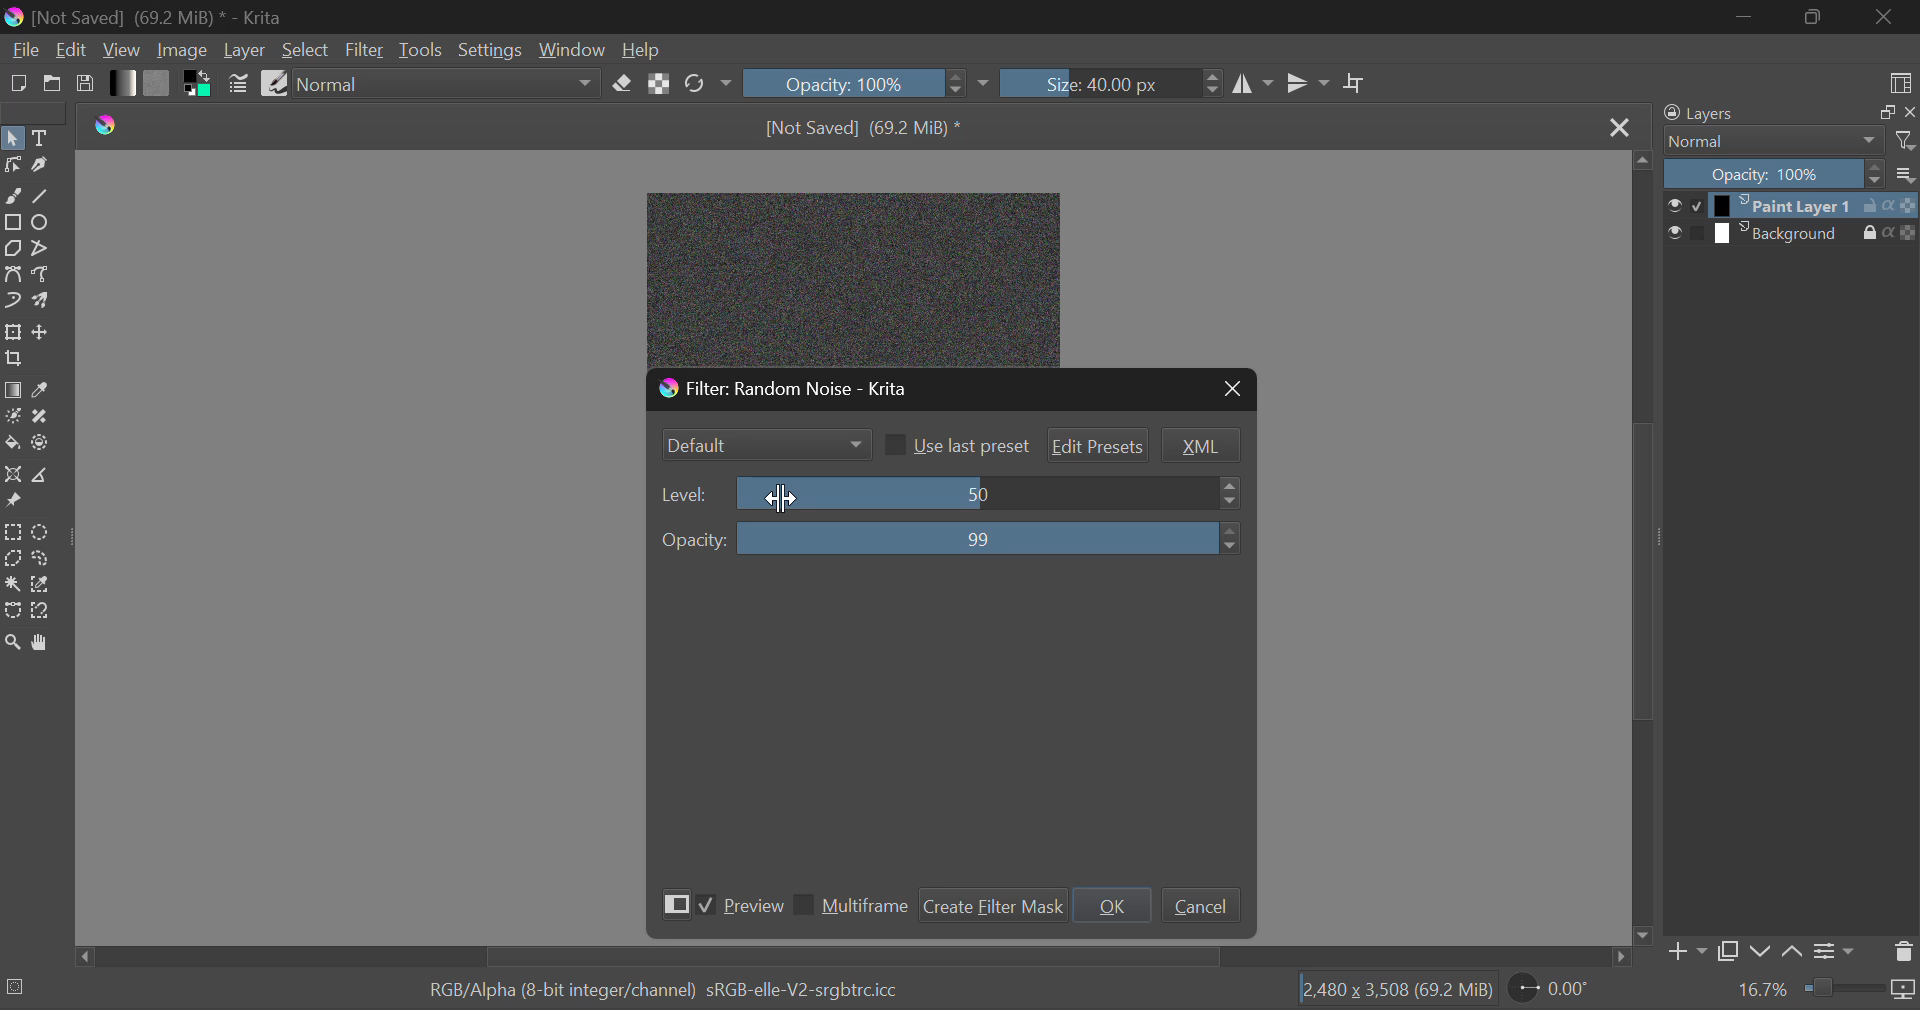 The height and width of the screenshot is (1010, 1920). I want to click on Smart Patch Tool, so click(43, 418).